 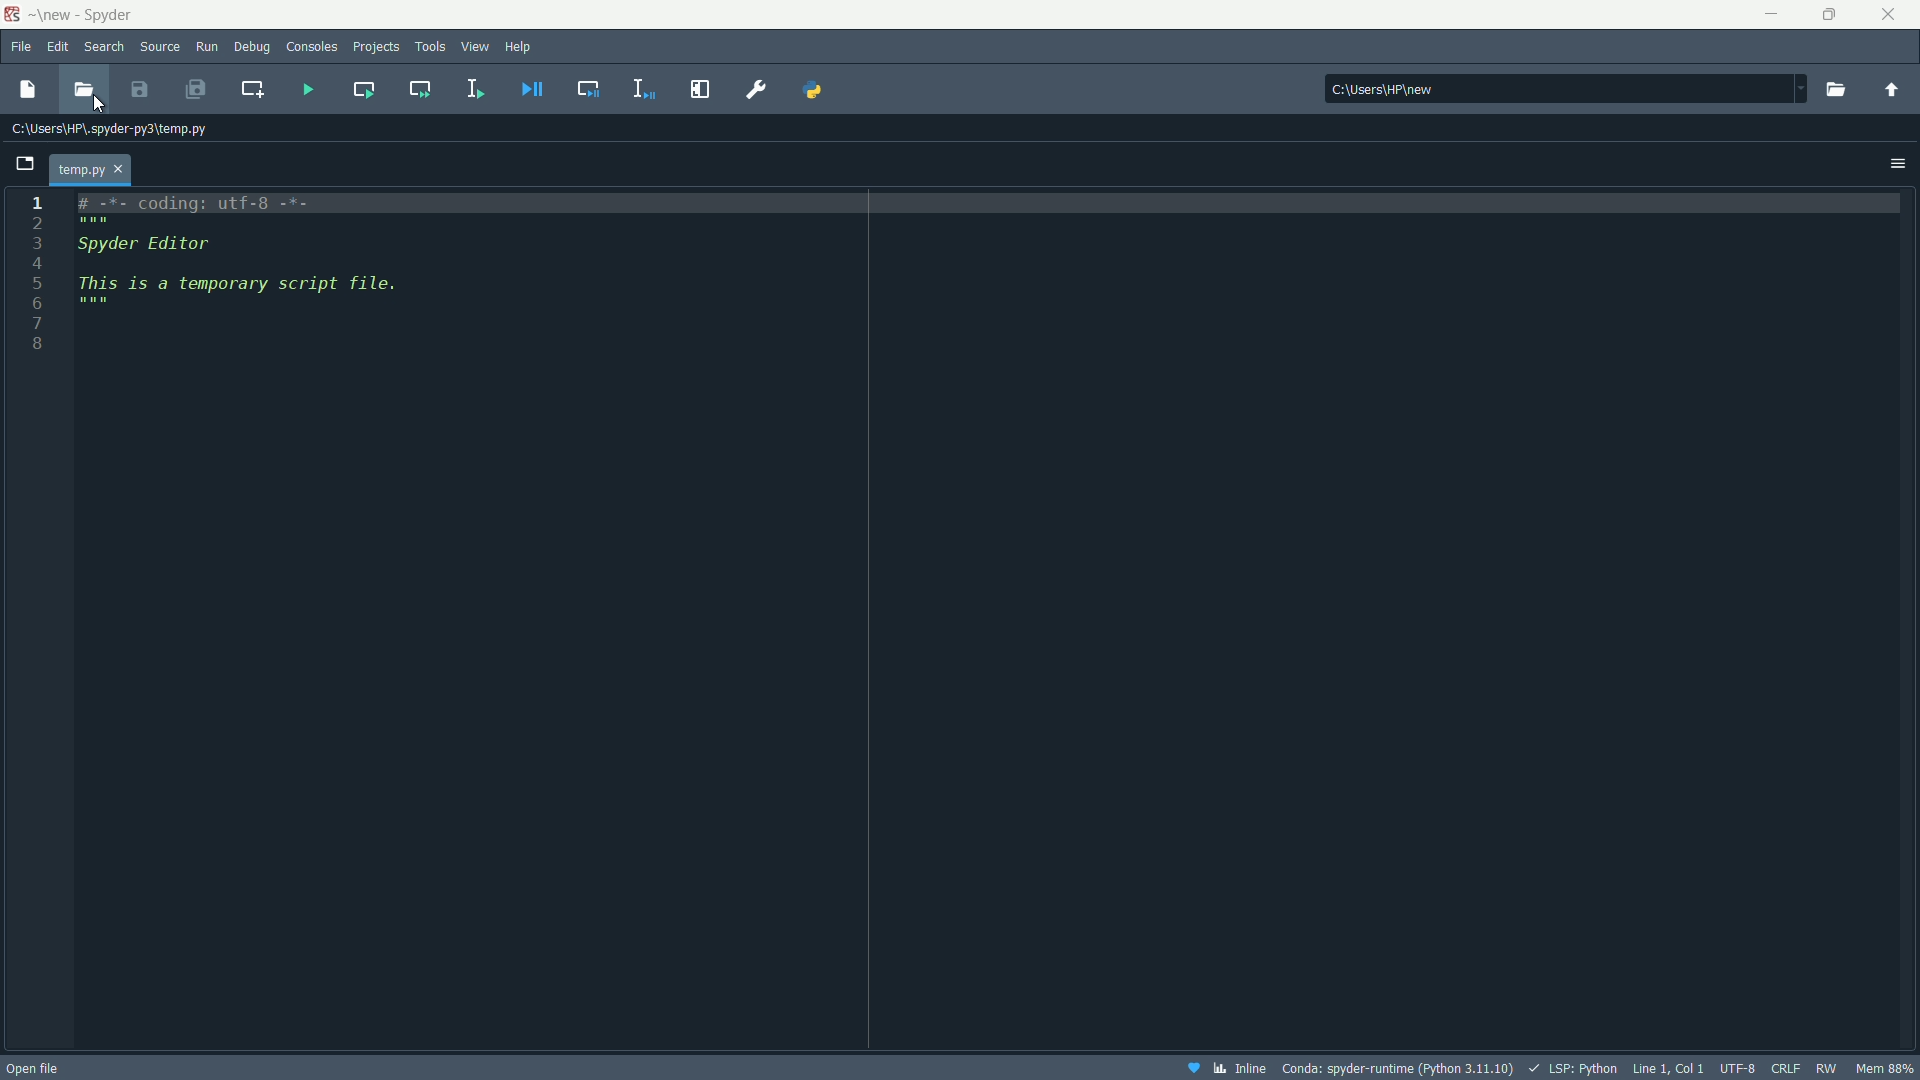 What do you see at coordinates (1786, 1068) in the screenshot?
I see `file eol status` at bounding box center [1786, 1068].